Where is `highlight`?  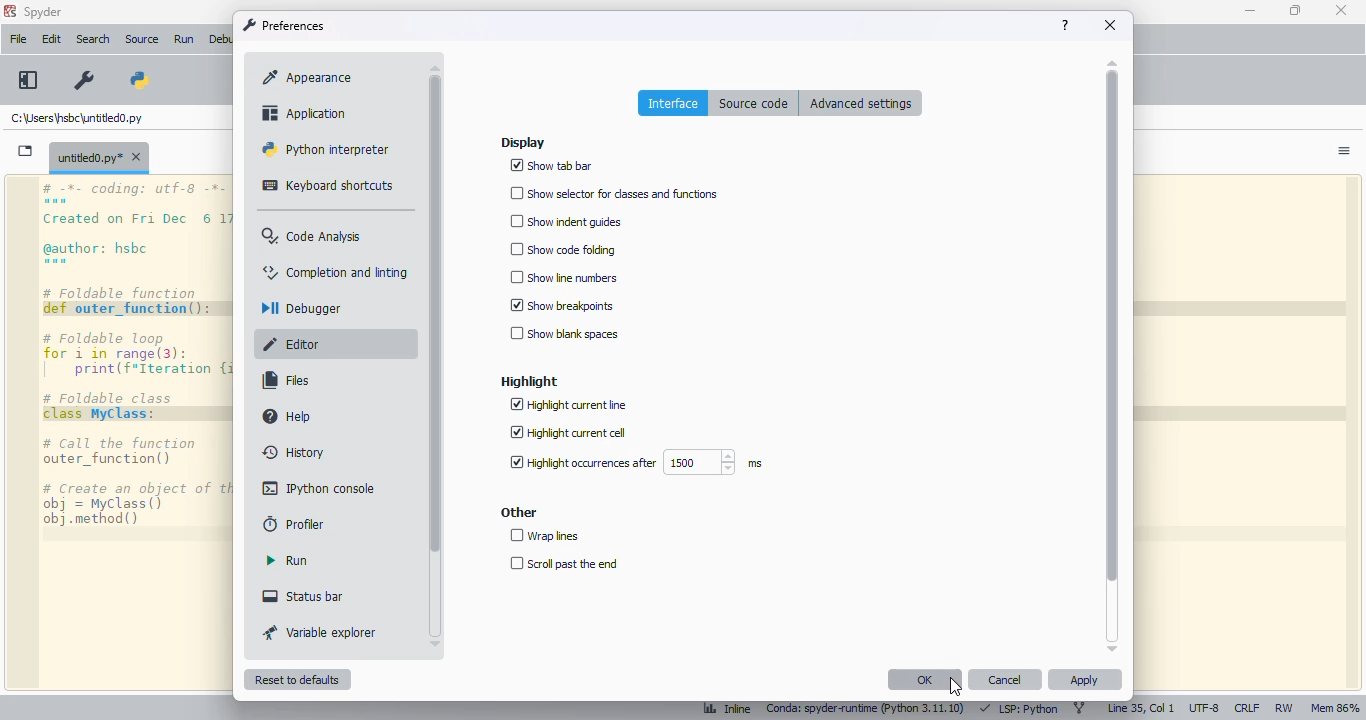 highlight is located at coordinates (529, 382).